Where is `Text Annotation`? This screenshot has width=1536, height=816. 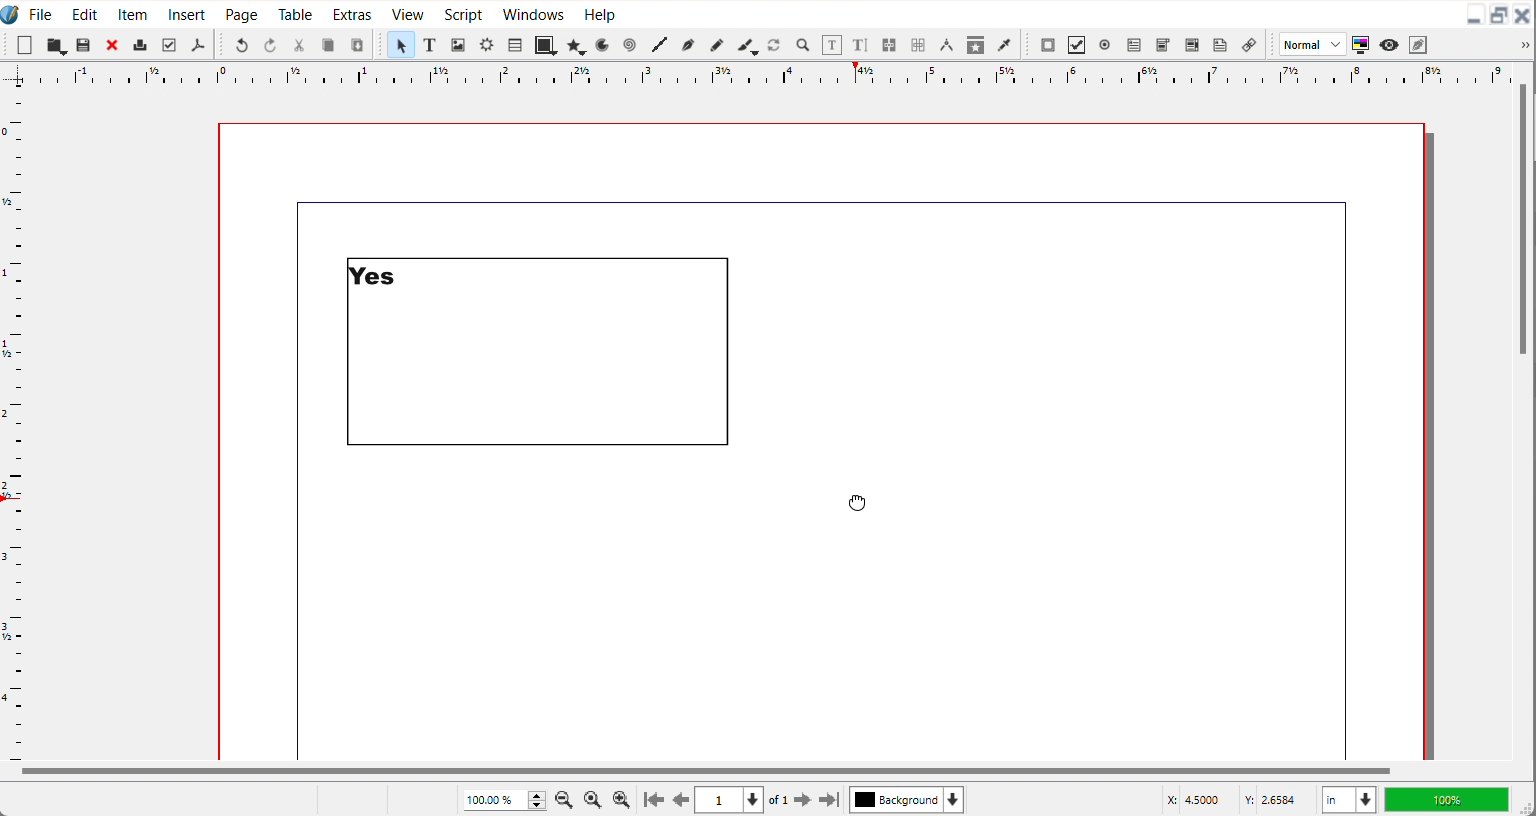 Text Annotation is located at coordinates (1220, 45).